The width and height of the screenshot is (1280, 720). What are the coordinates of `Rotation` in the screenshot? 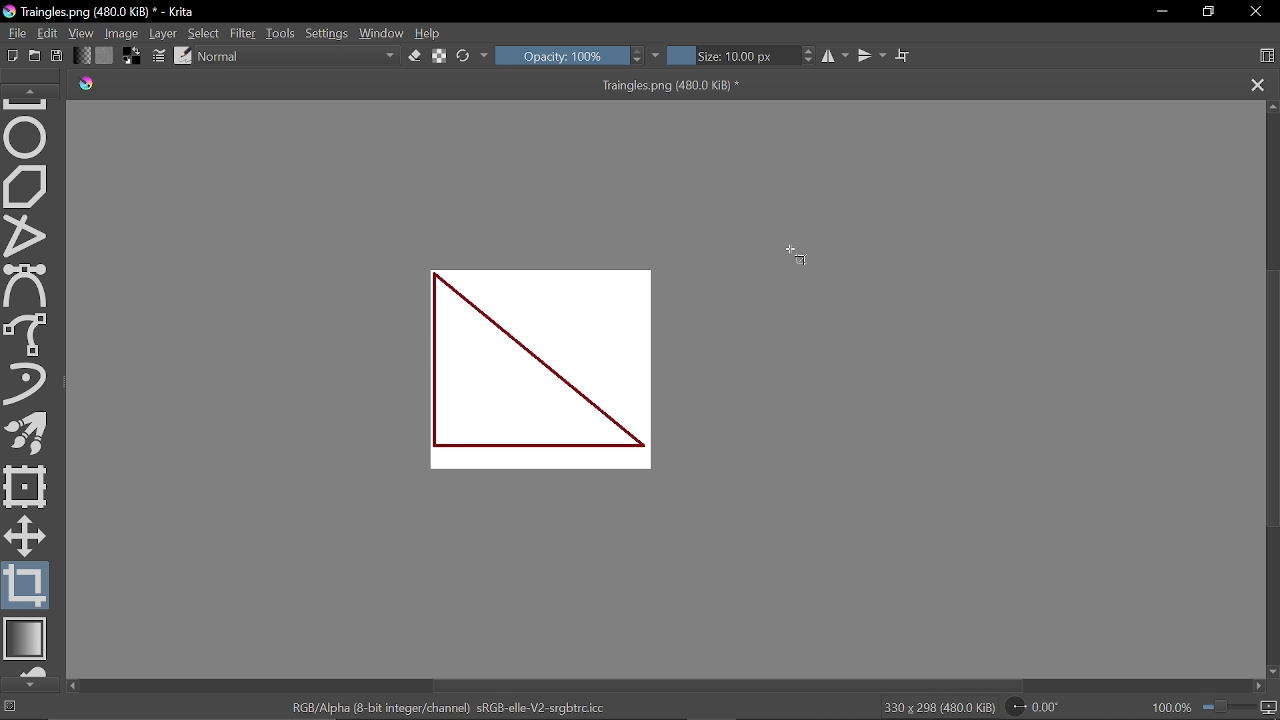 It's located at (1039, 707).